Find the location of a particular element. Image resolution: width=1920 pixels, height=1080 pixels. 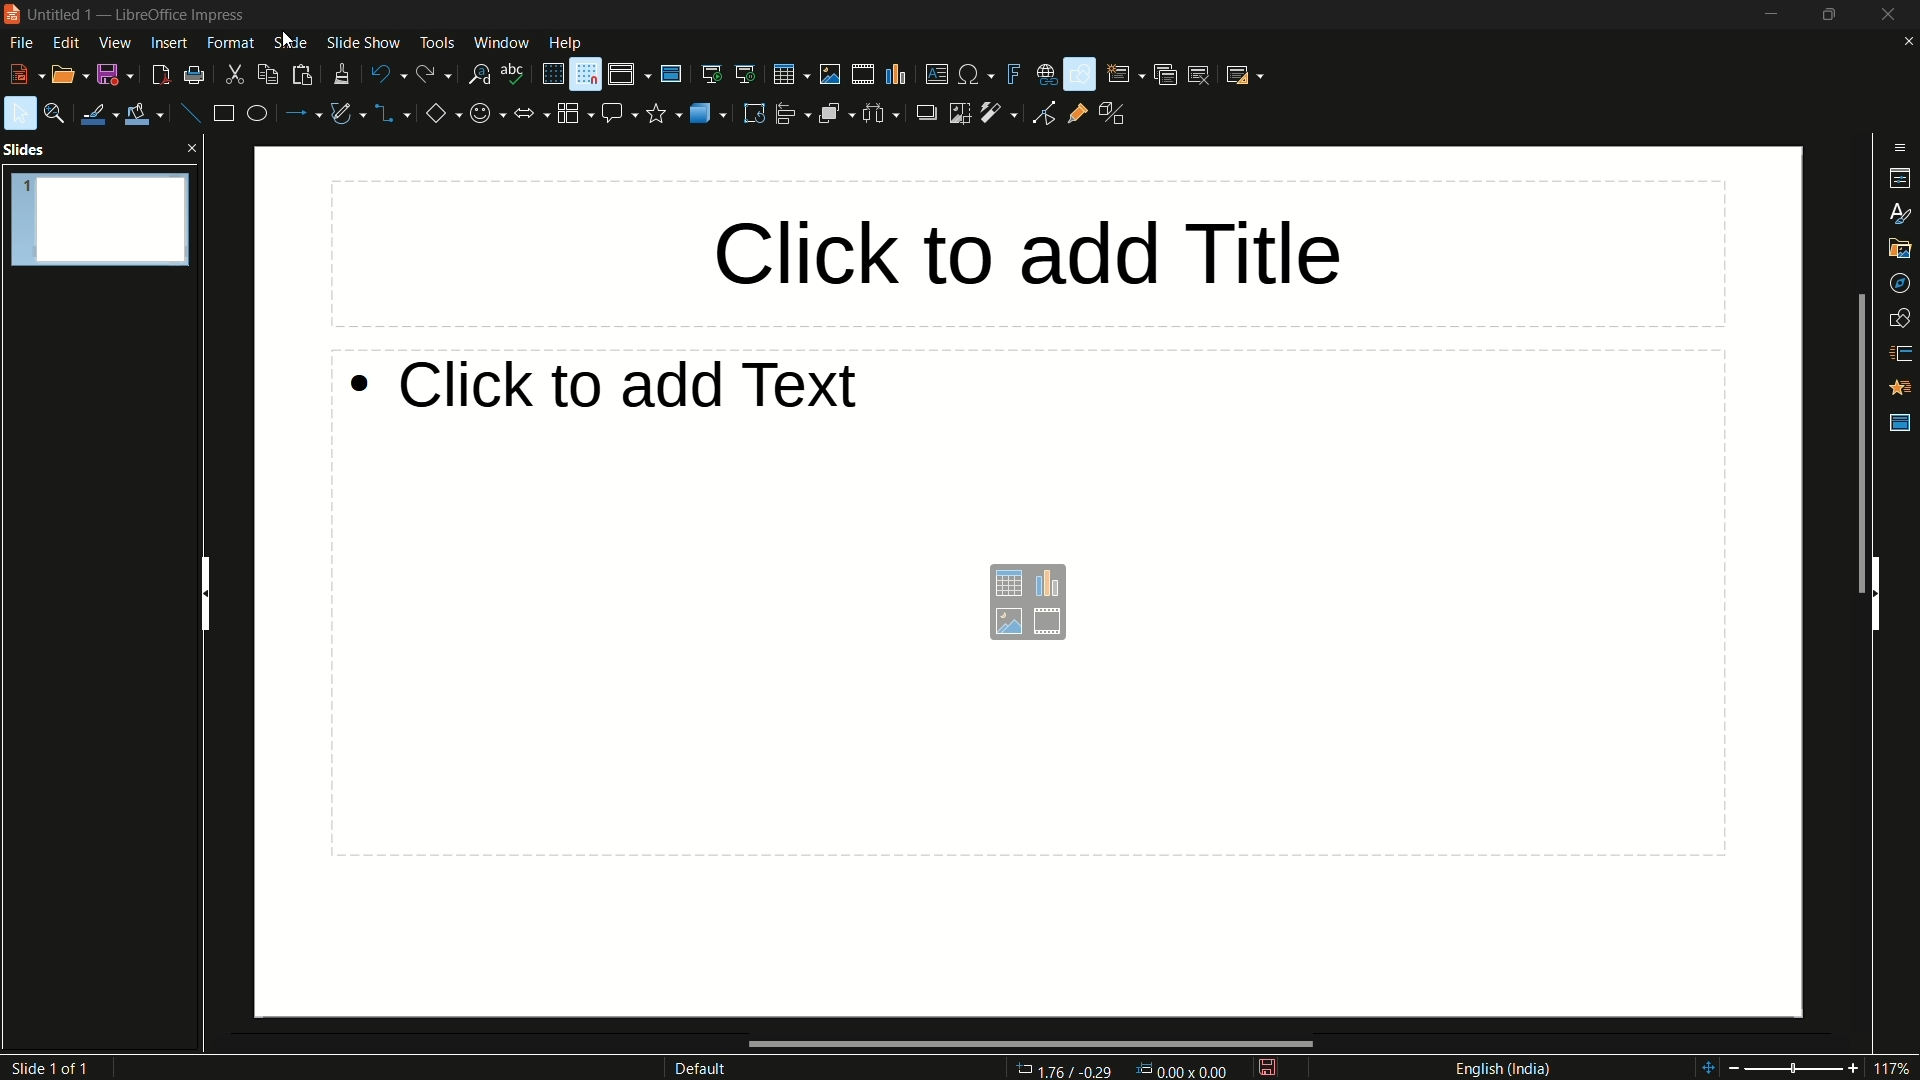

rotate is located at coordinates (754, 113).